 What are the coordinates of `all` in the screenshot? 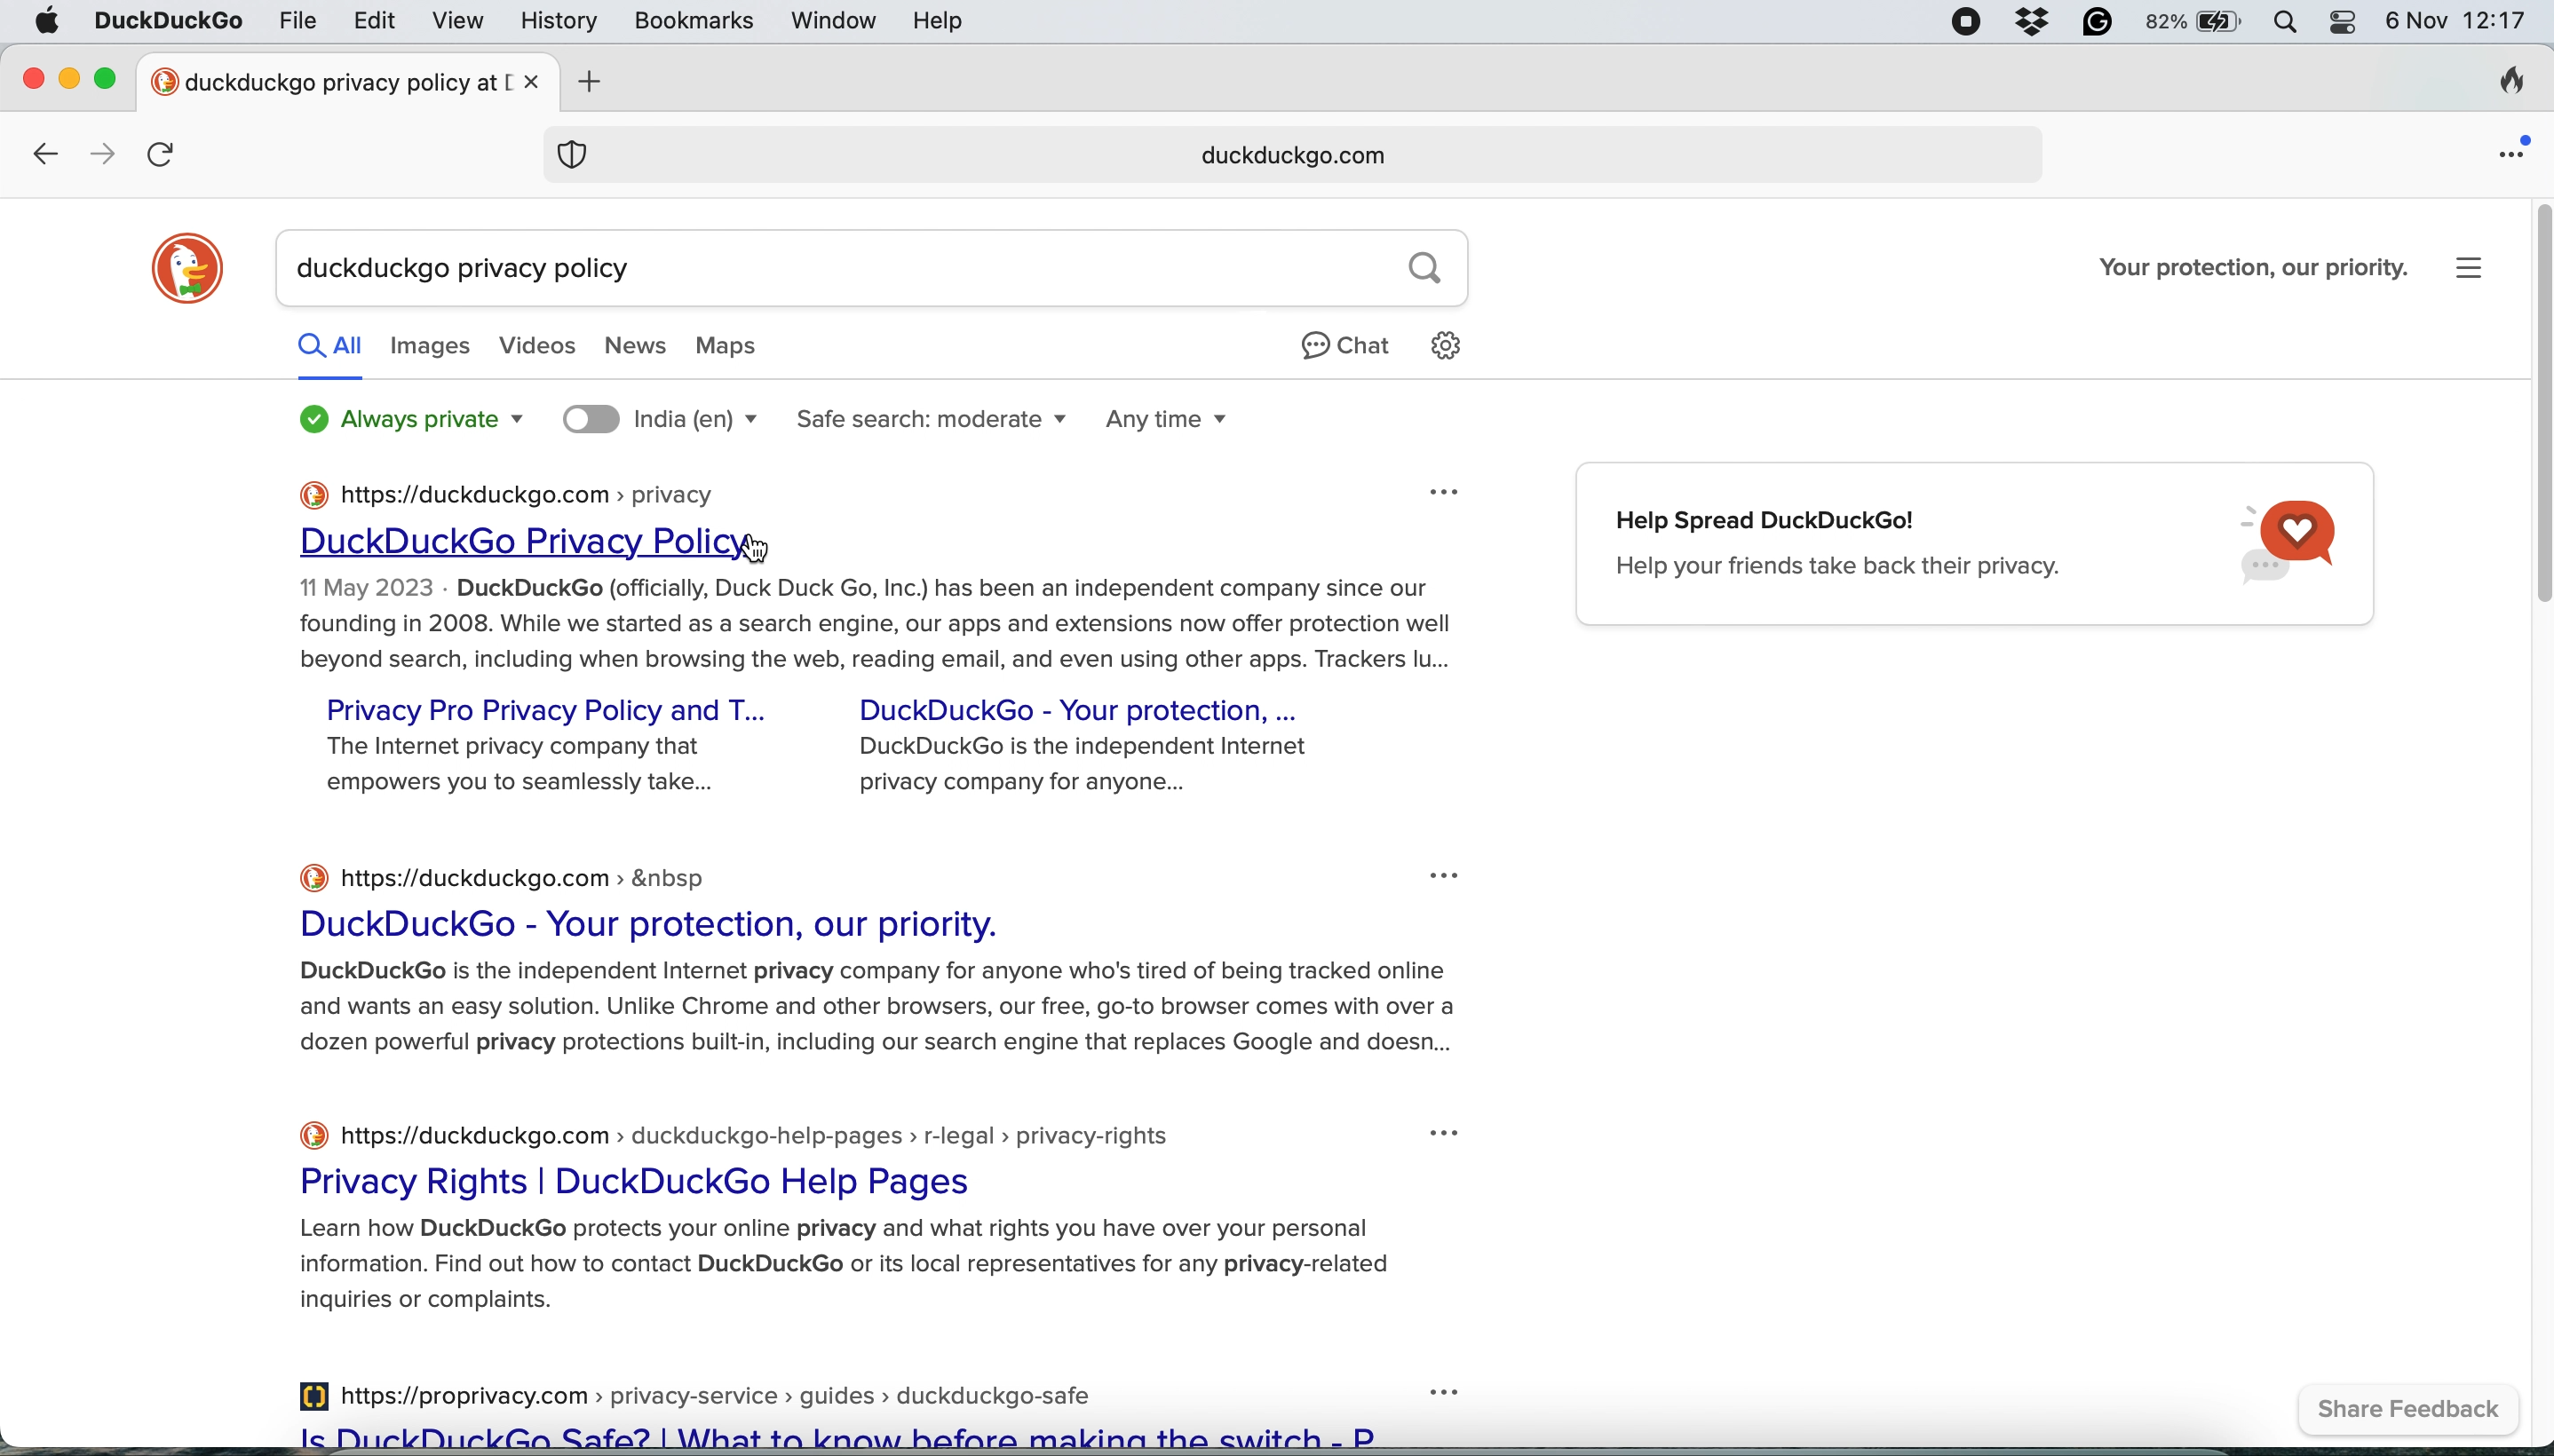 It's located at (320, 352).